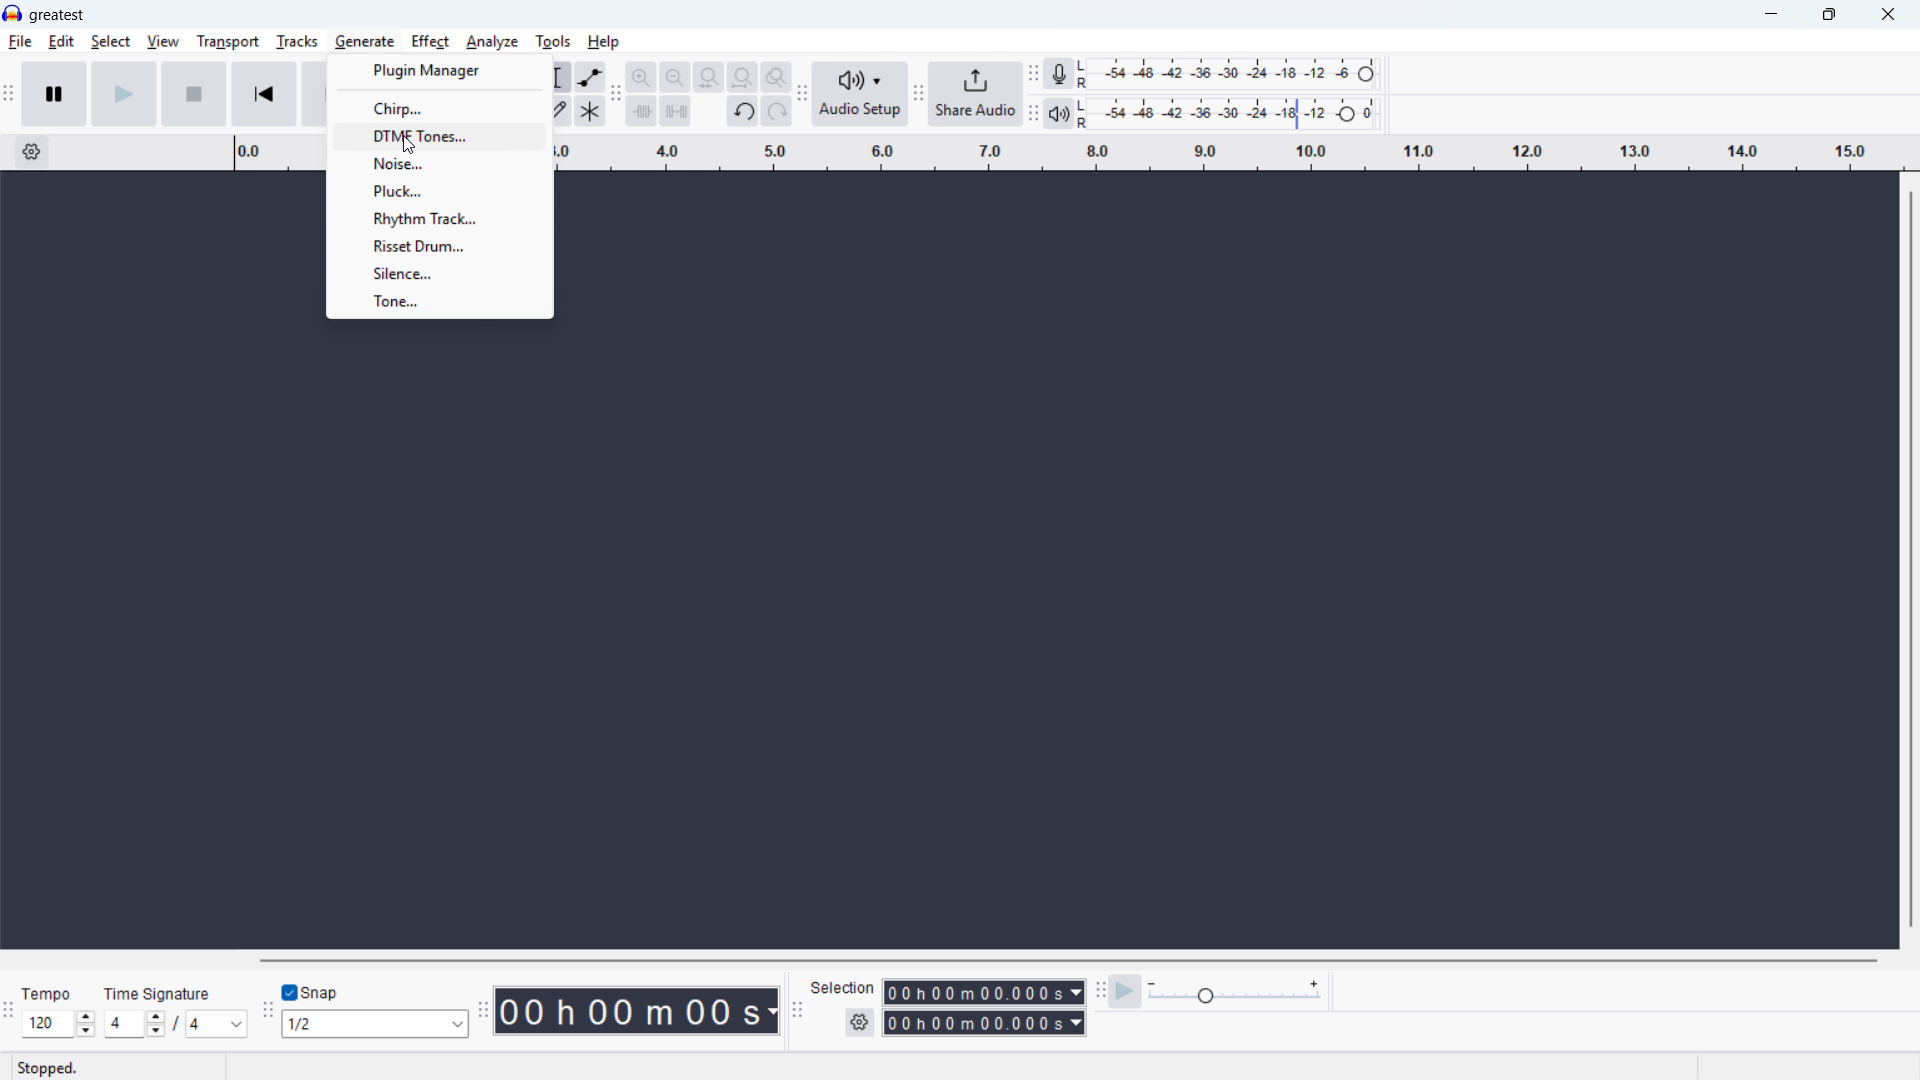 The height and width of the screenshot is (1080, 1920). What do you see at coordinates (641, 76) in the screenshot?
I see `zoom in` at bounding box center [641, 76].